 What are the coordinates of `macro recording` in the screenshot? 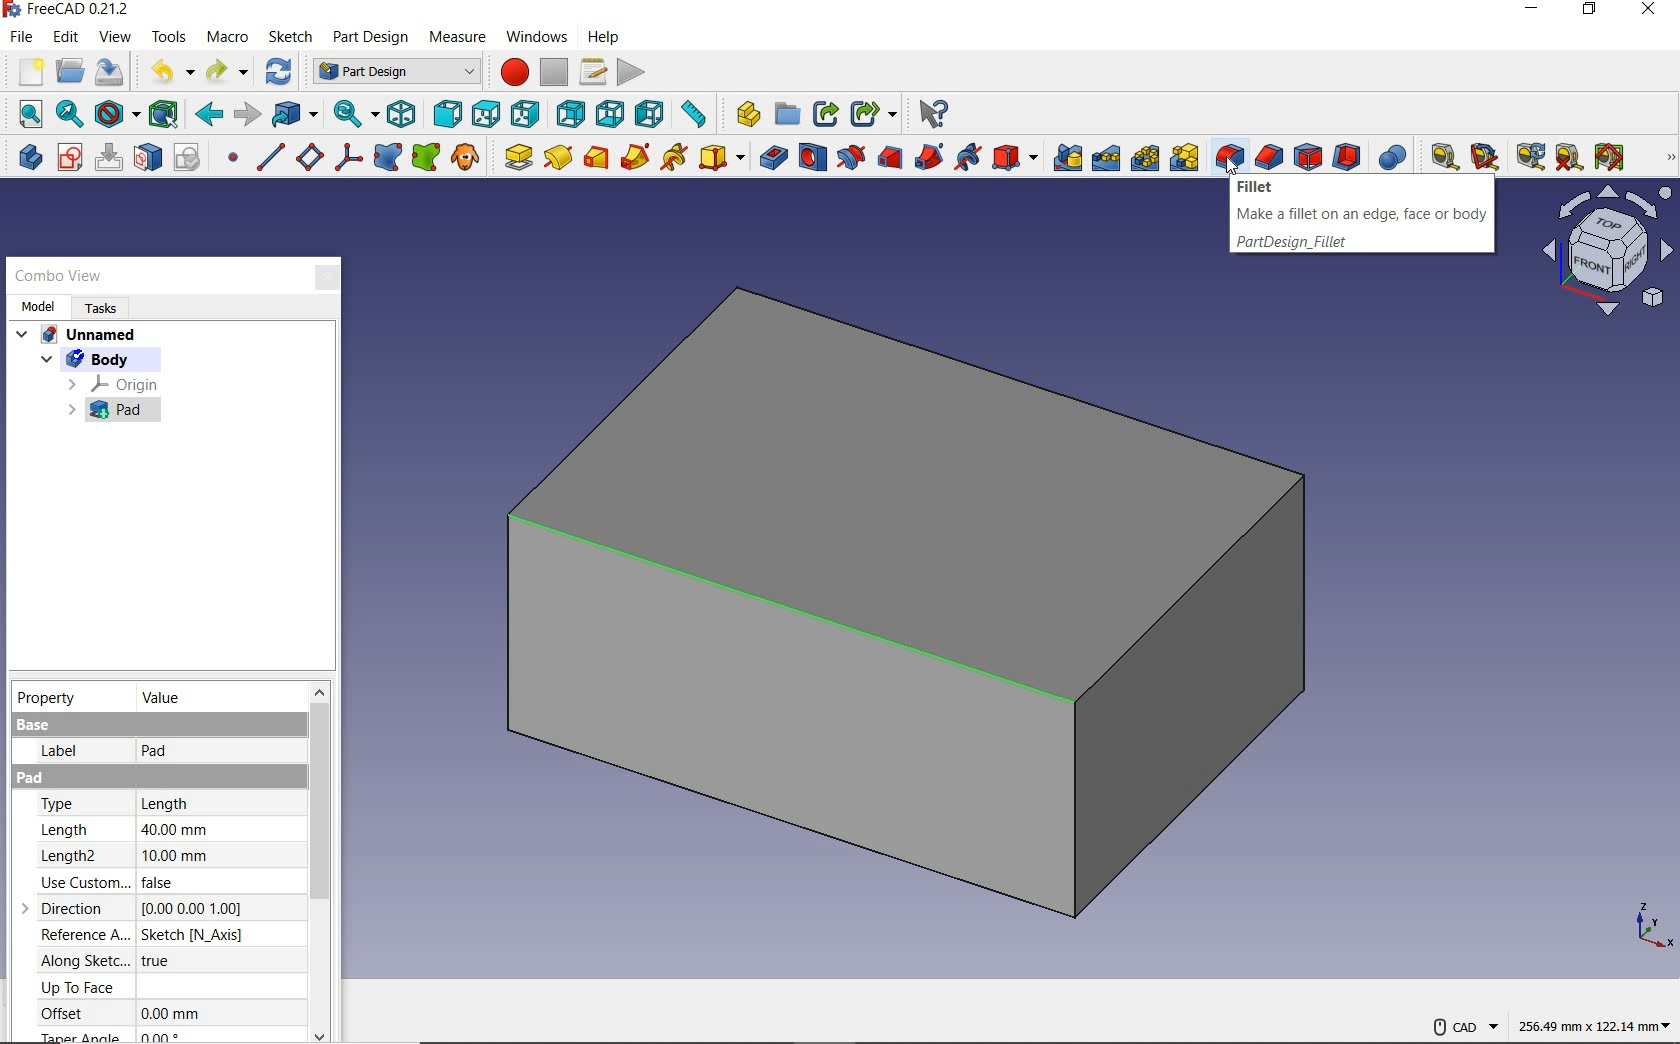 It's located at (512, 72).